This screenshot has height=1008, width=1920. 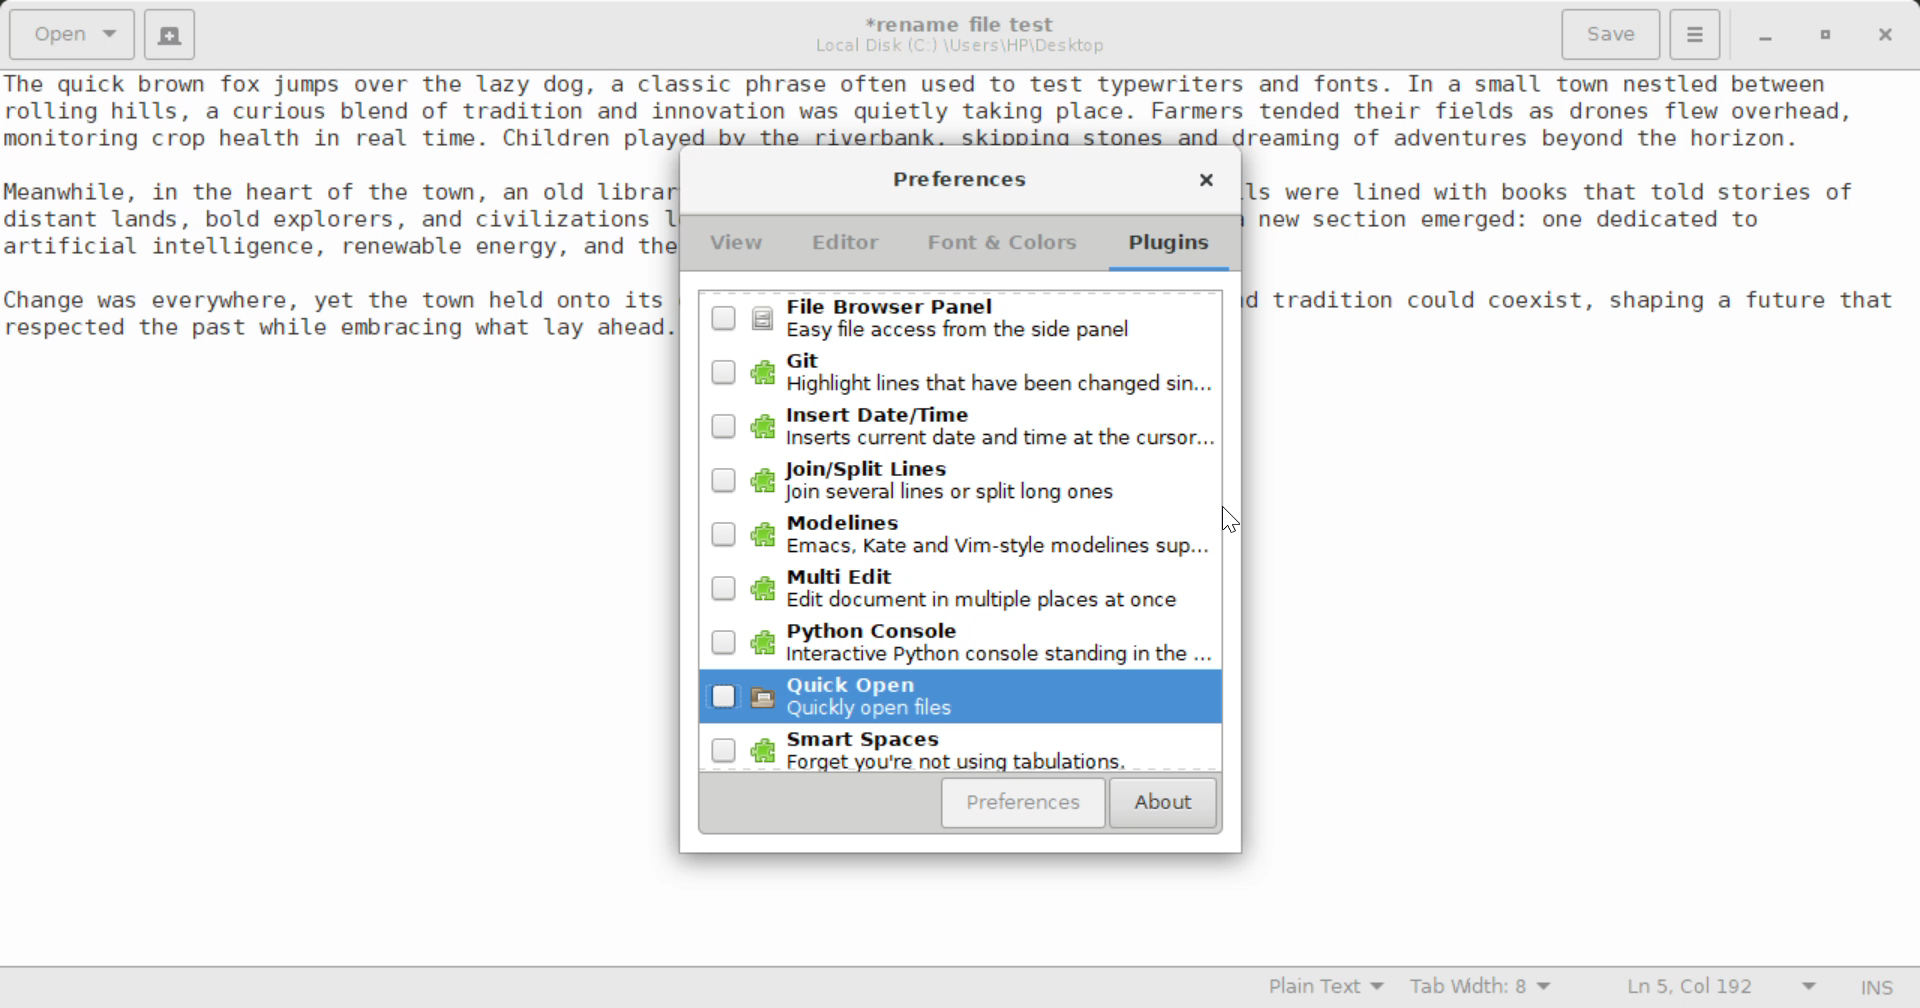 What do you see at coordinates (1024, 803) in the screenshot?
I see `Preferences` at bounding box center [1024, 803].